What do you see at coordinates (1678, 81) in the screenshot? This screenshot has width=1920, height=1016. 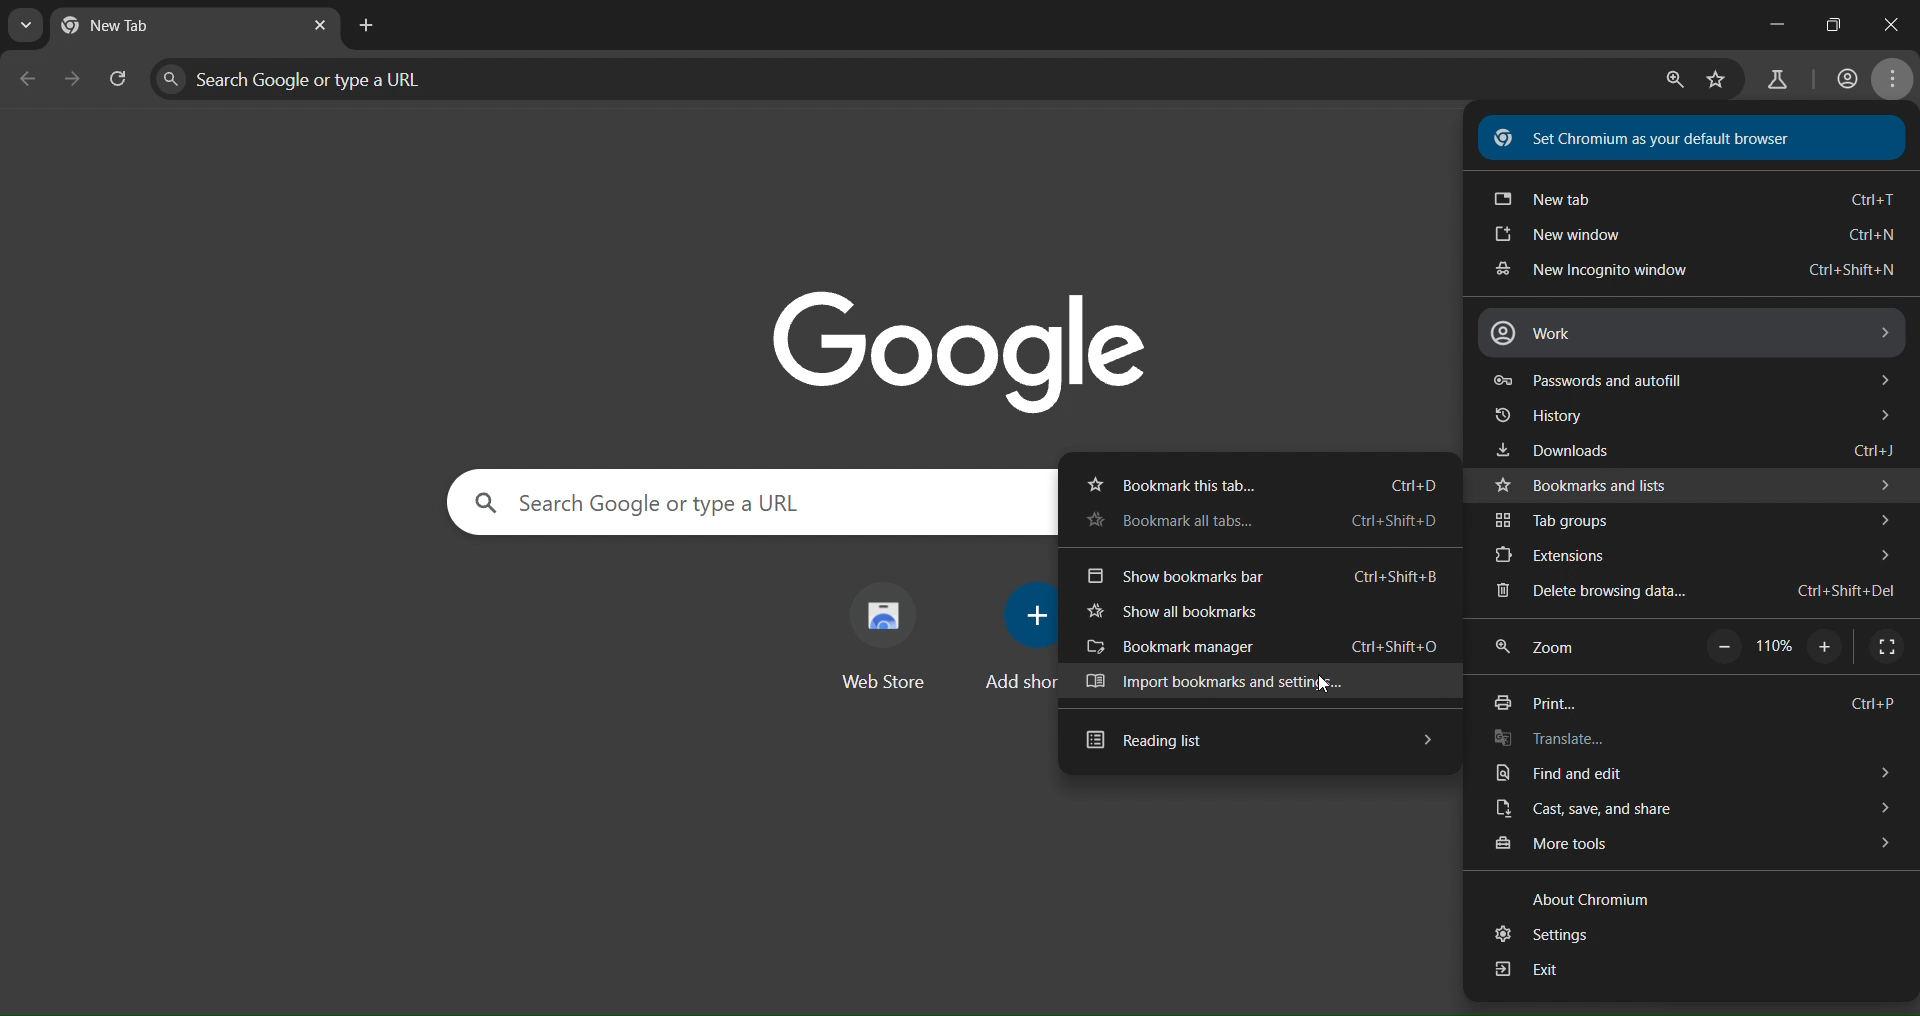 I see `zoom ` at bounding box center [1678, 81].